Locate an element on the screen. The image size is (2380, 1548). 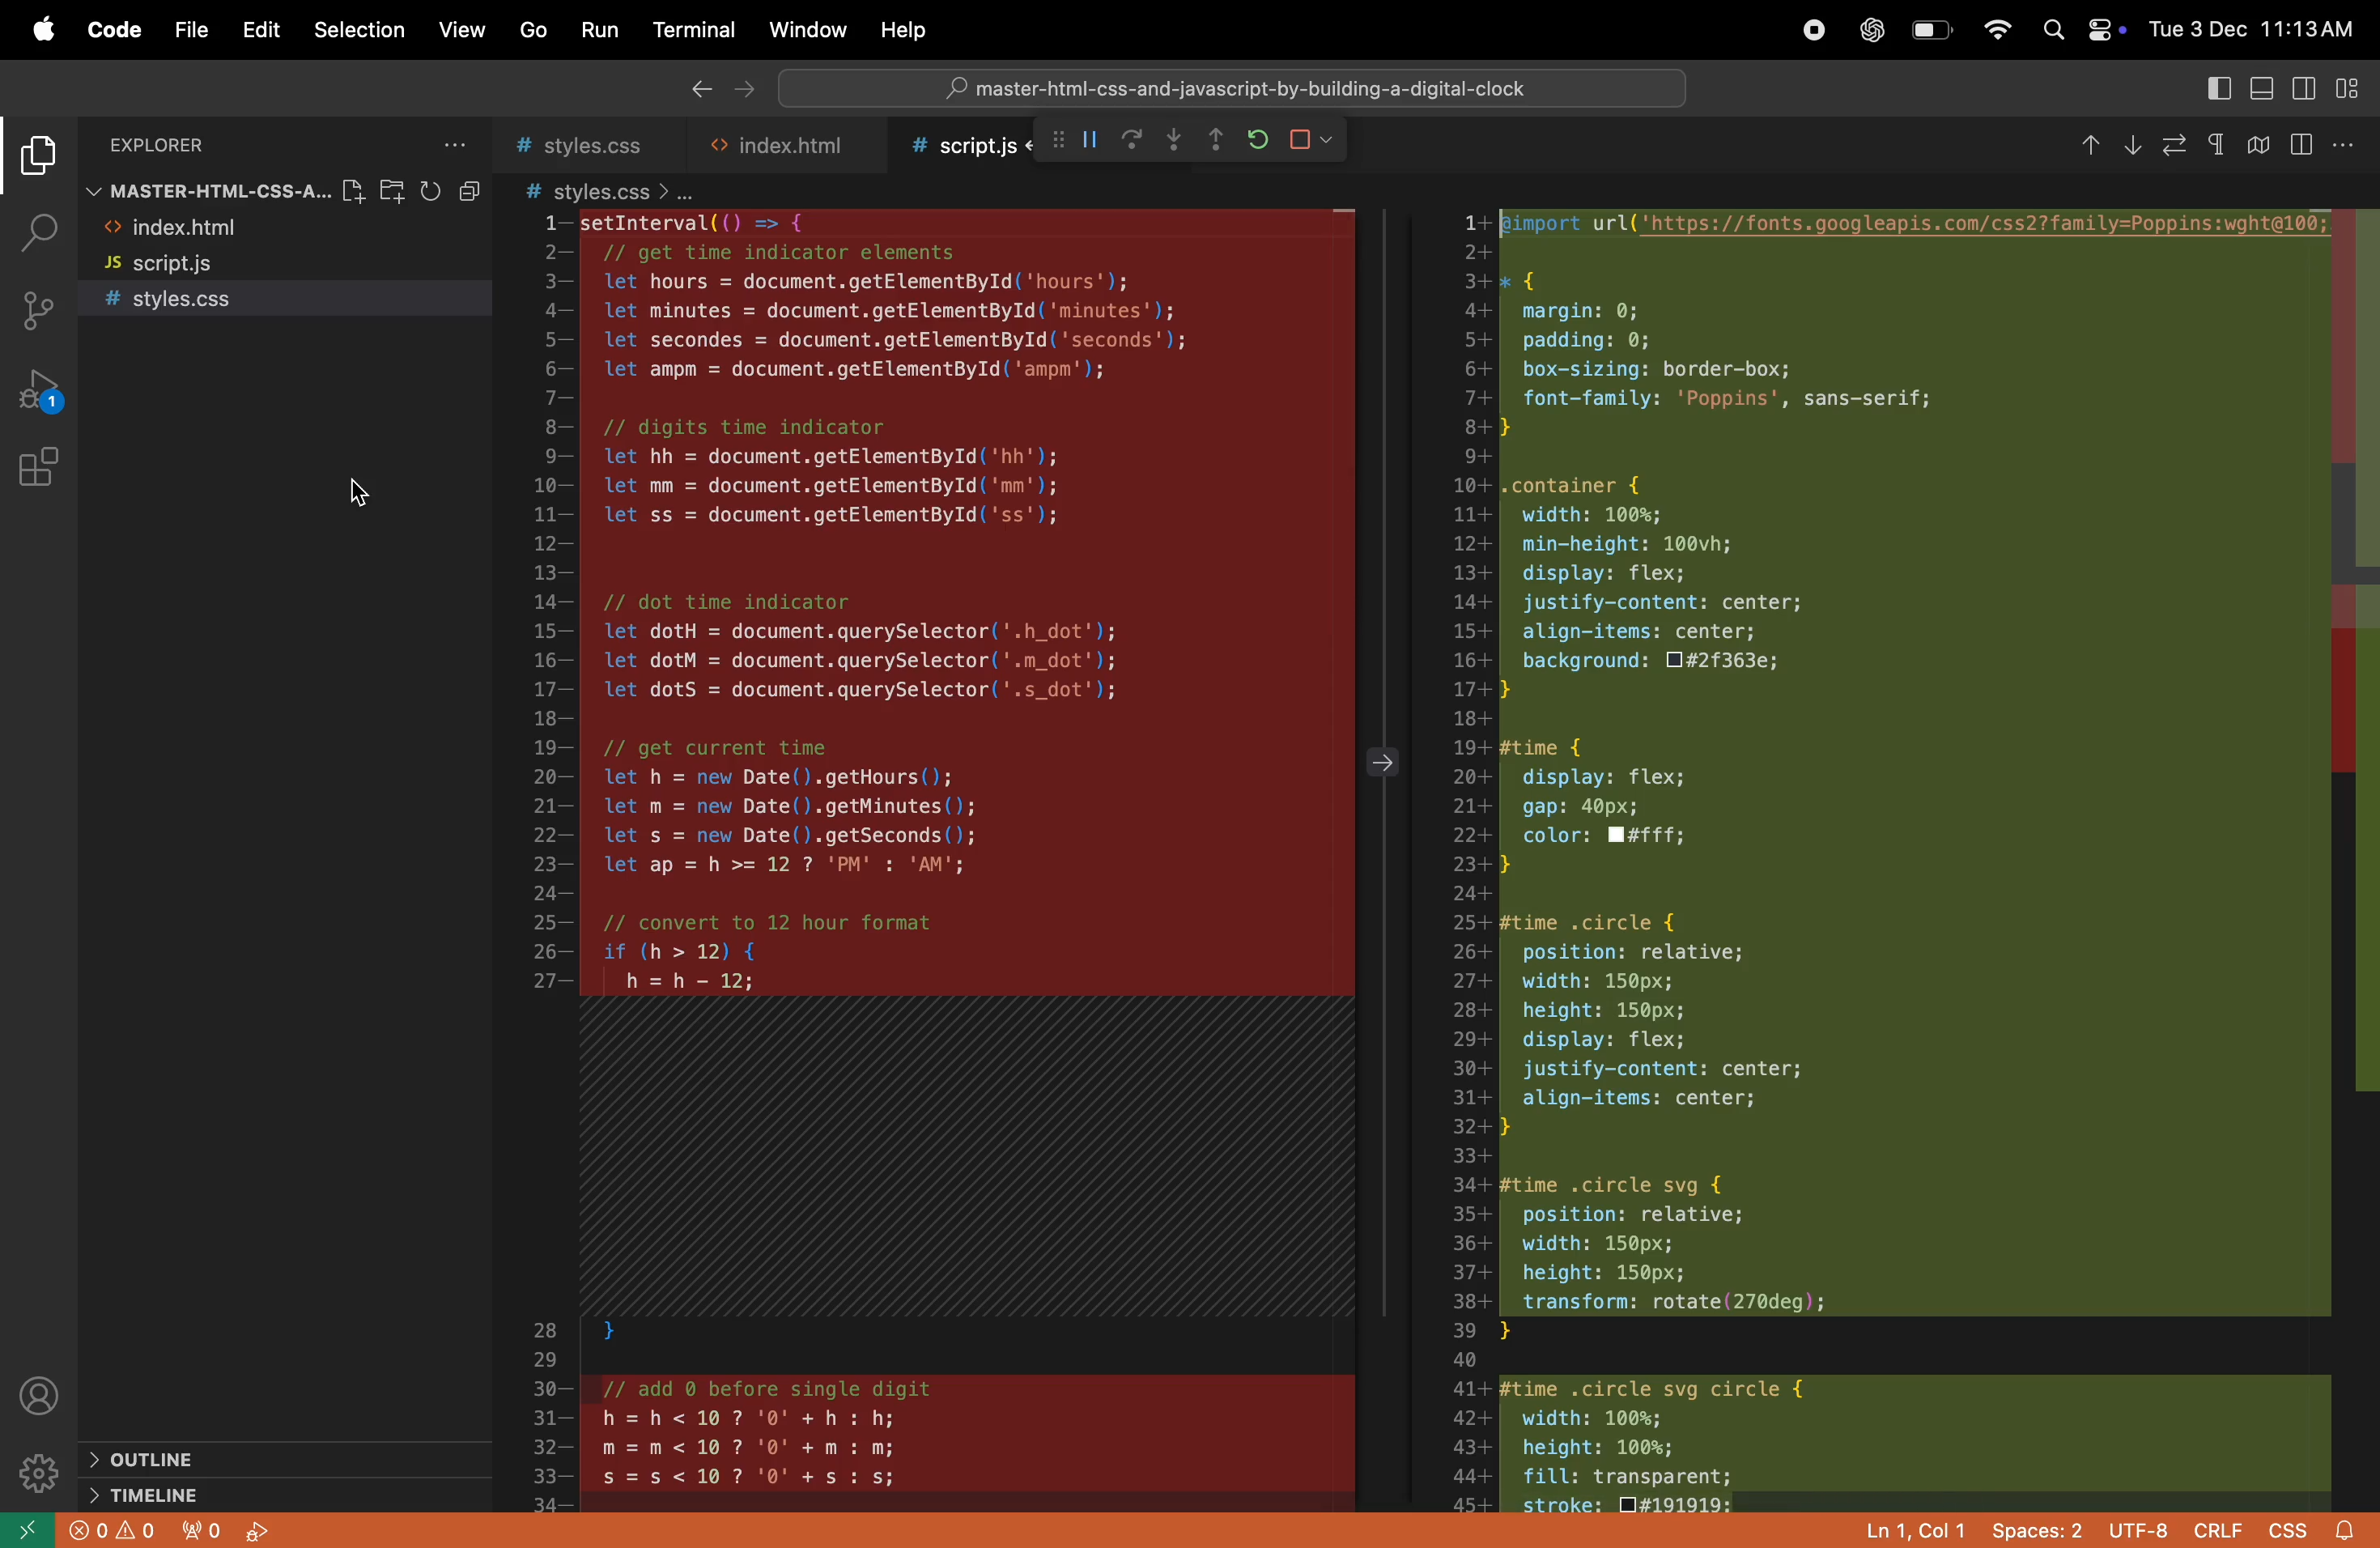
run and debug is located at coordinates (45, 396).